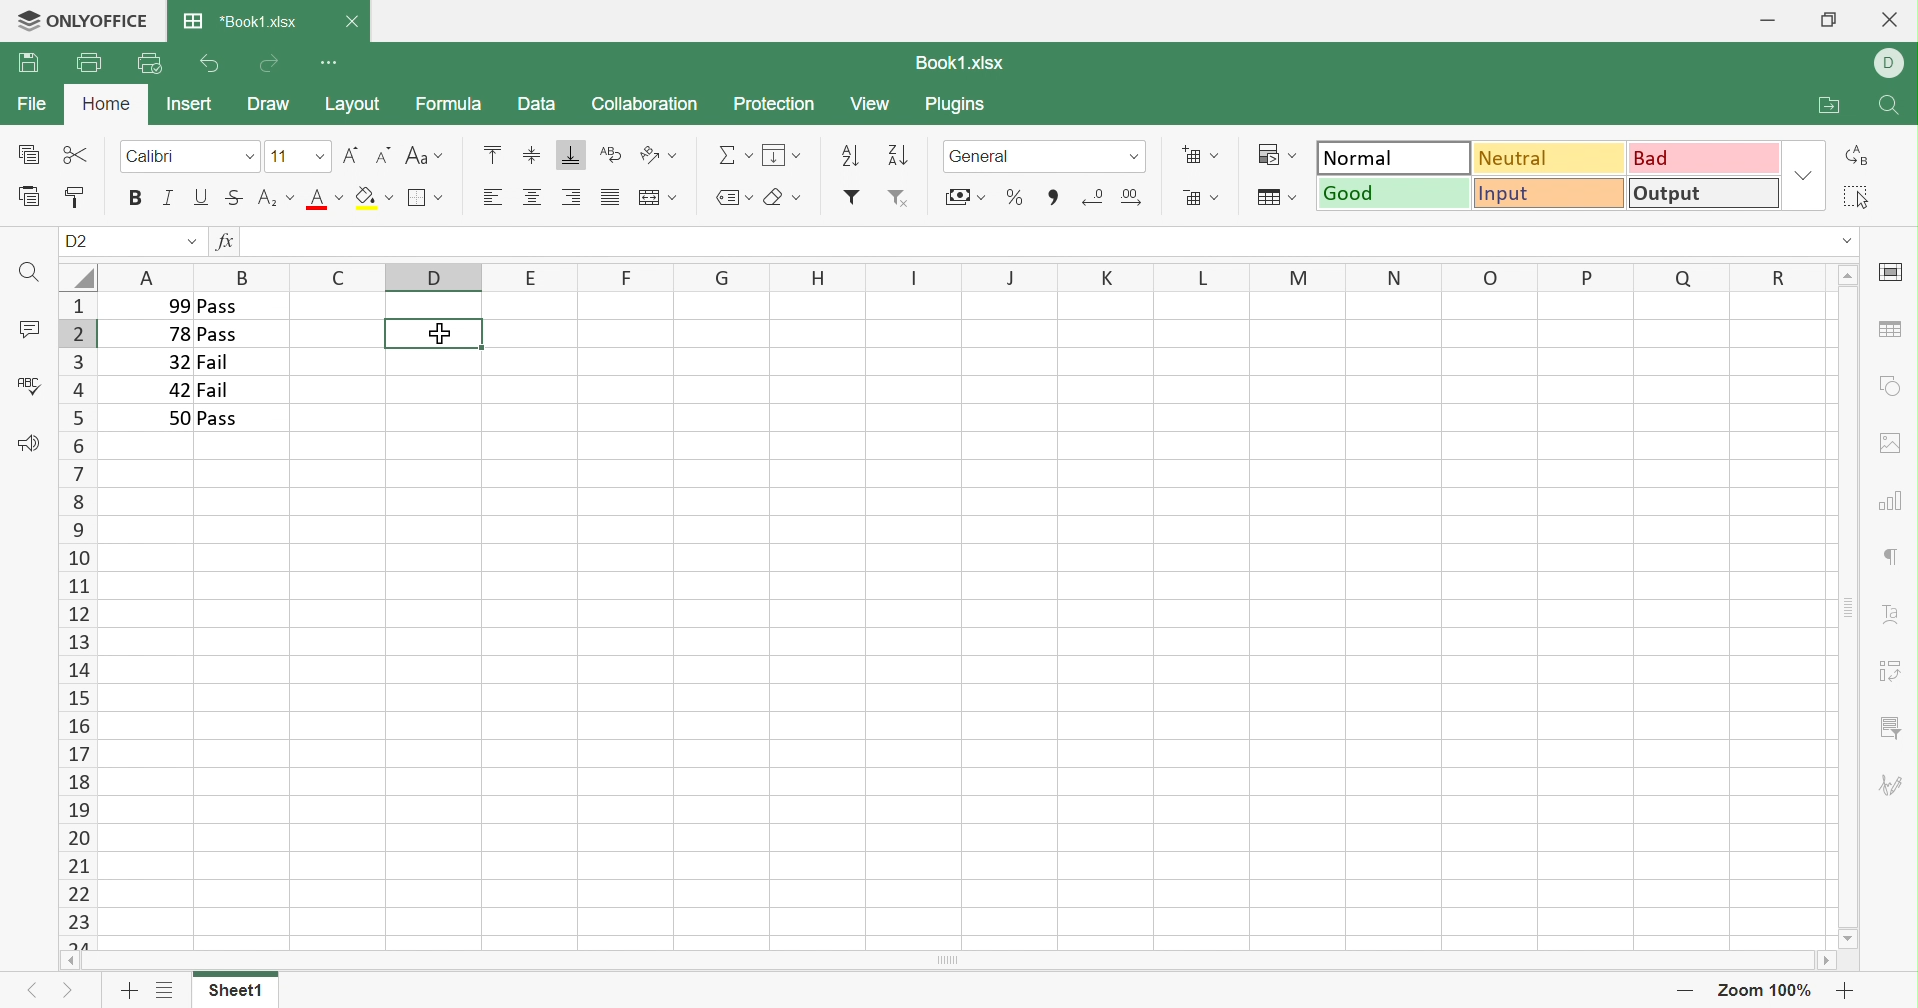  What do you see at coordinates (1771, 16) in the screenshot?
I see `Minimize` at bounding box center [1771, 16].